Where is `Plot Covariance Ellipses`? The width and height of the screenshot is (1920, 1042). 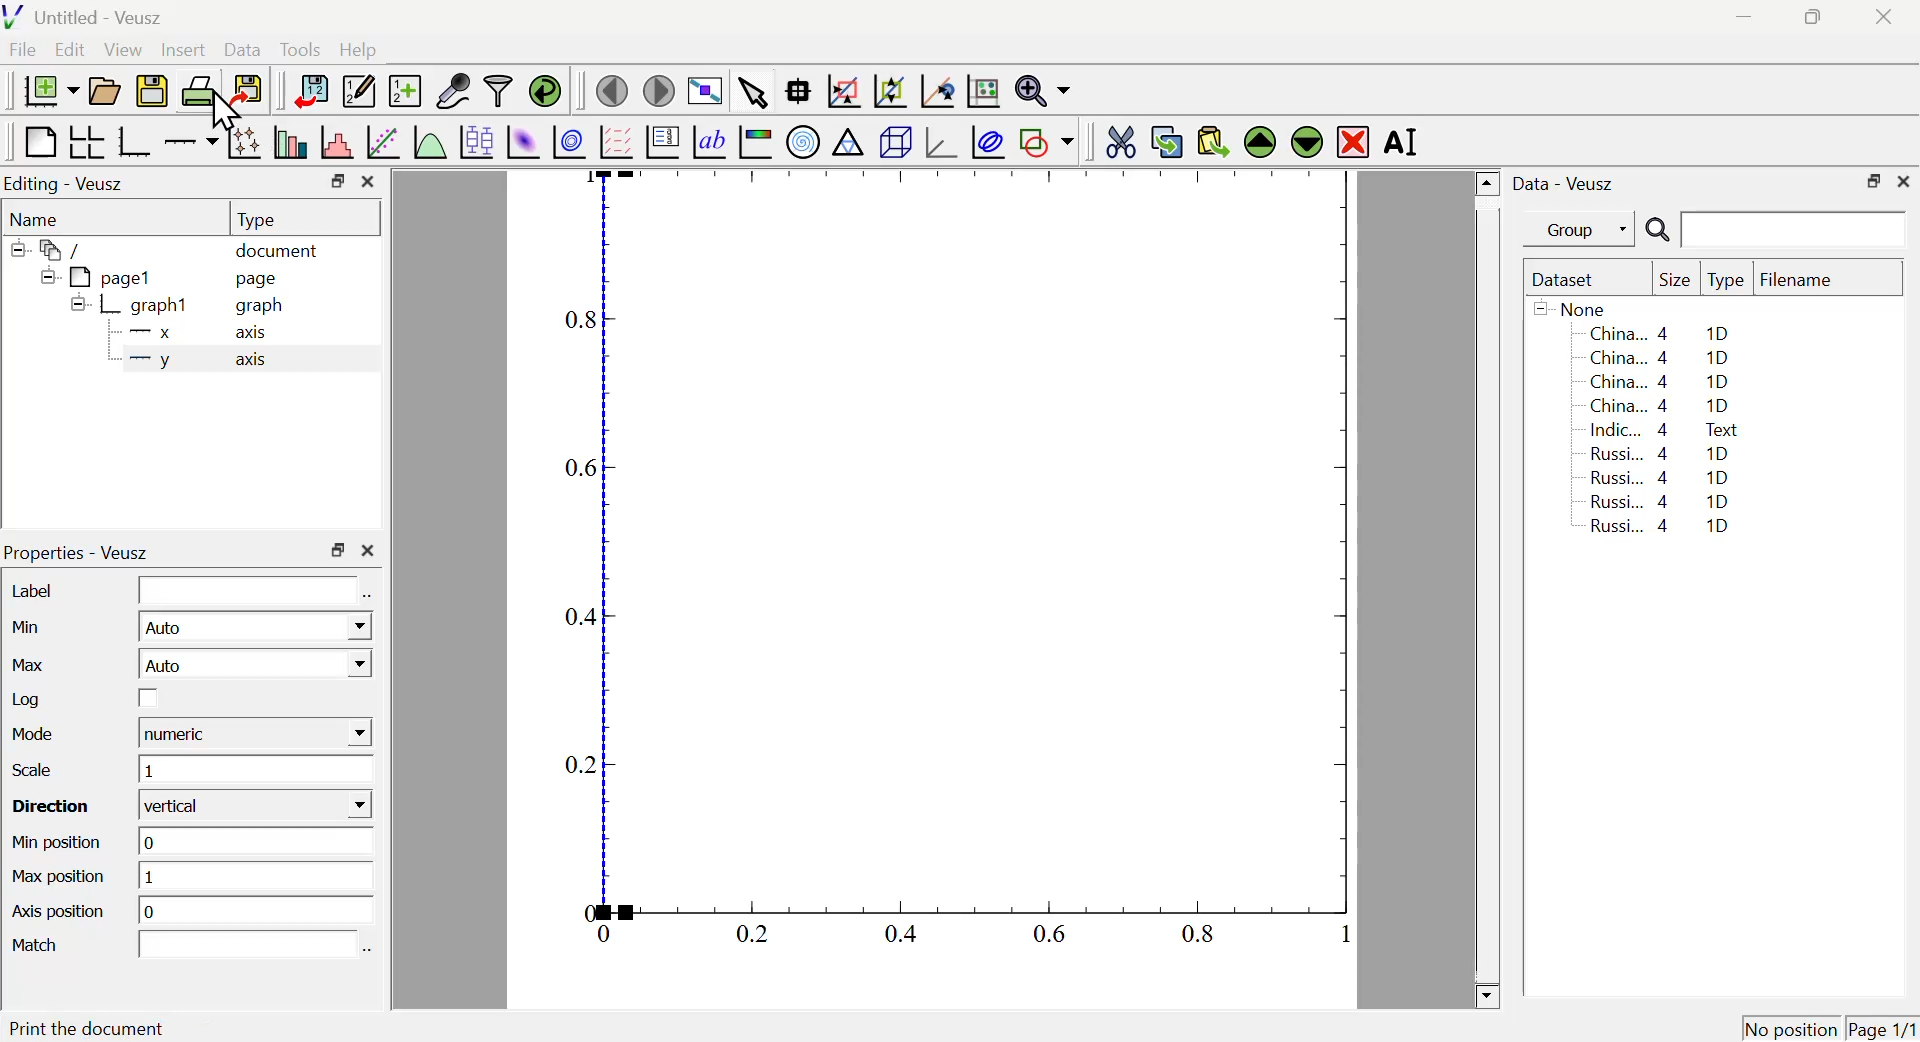
Plot Covariance Ellipses is located at coordinates (988, 144).